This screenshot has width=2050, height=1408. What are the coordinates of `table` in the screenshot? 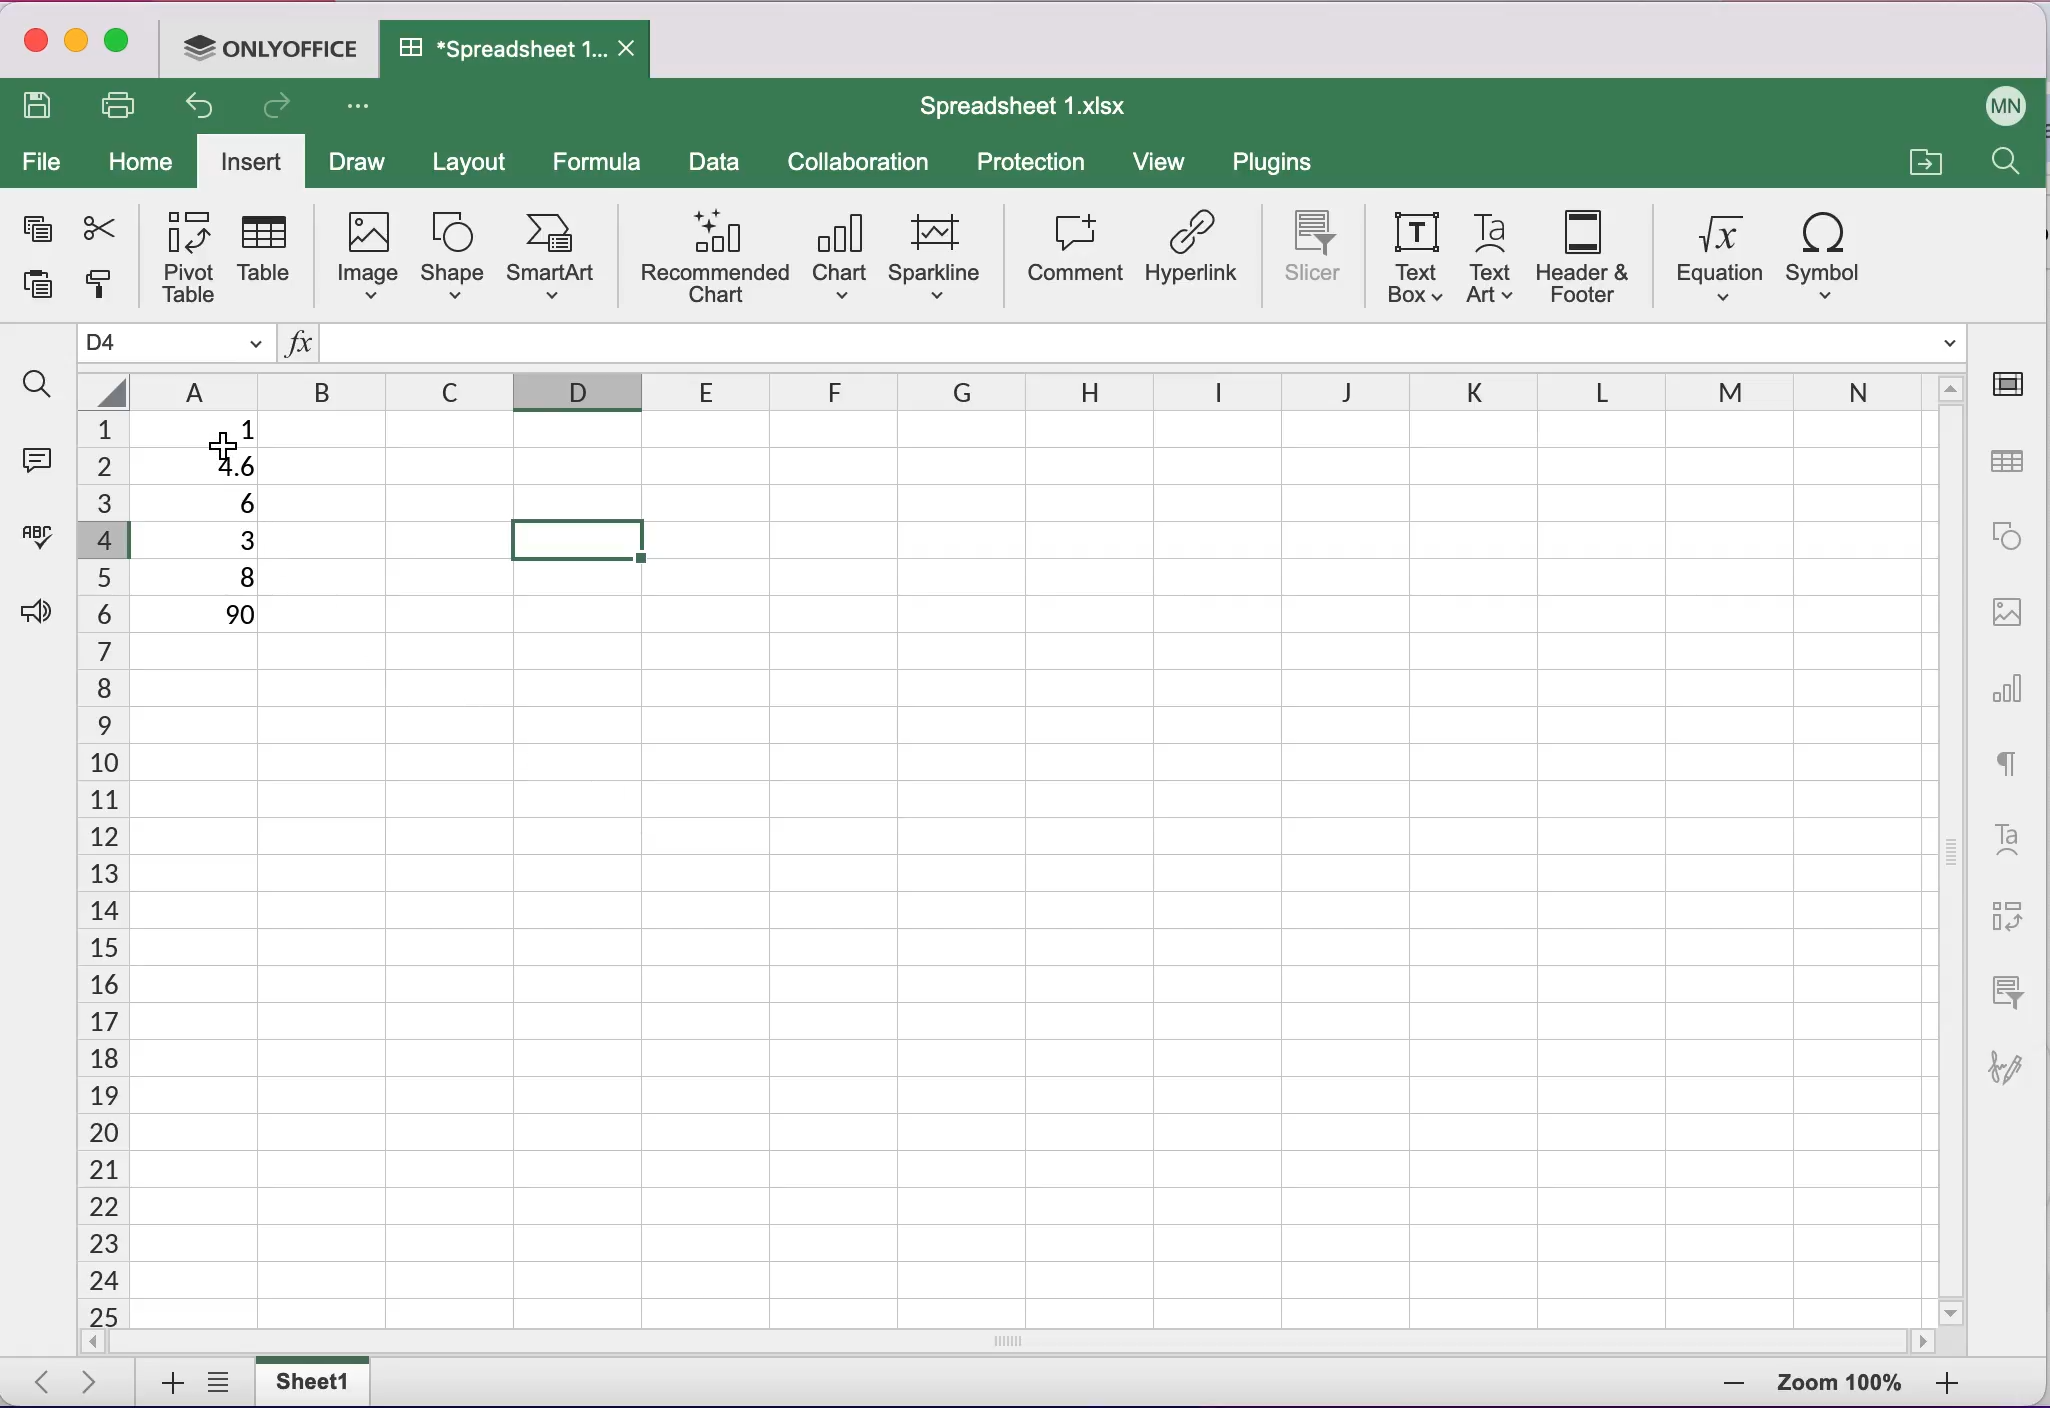 It's located at (2005, 462).